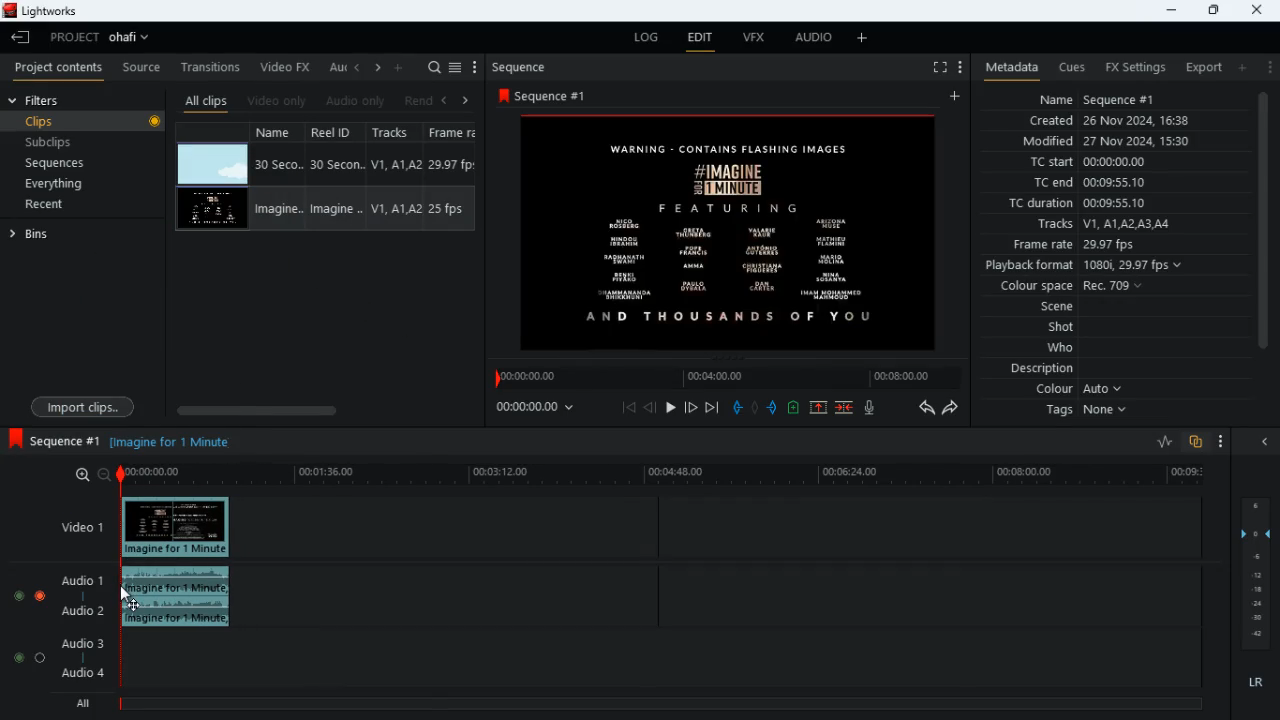  I want to click on name, so click(280, 131).